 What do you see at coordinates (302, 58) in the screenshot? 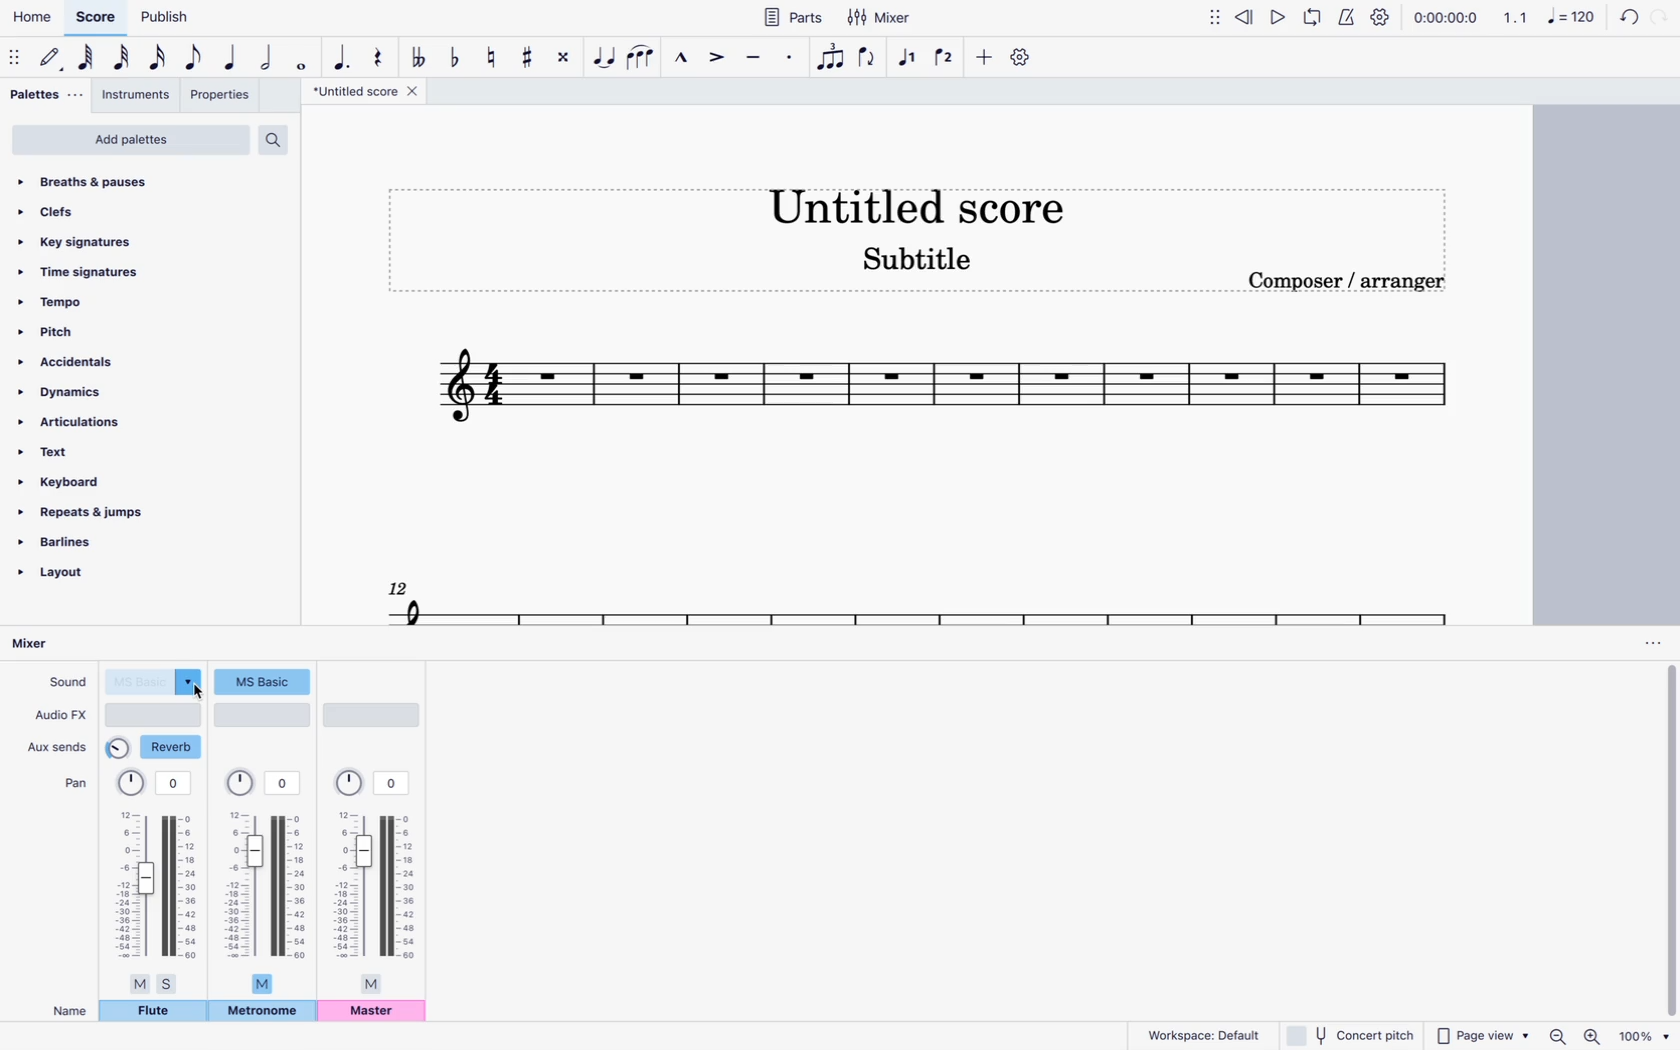
I see `full note` at bounding box center [302, 58].